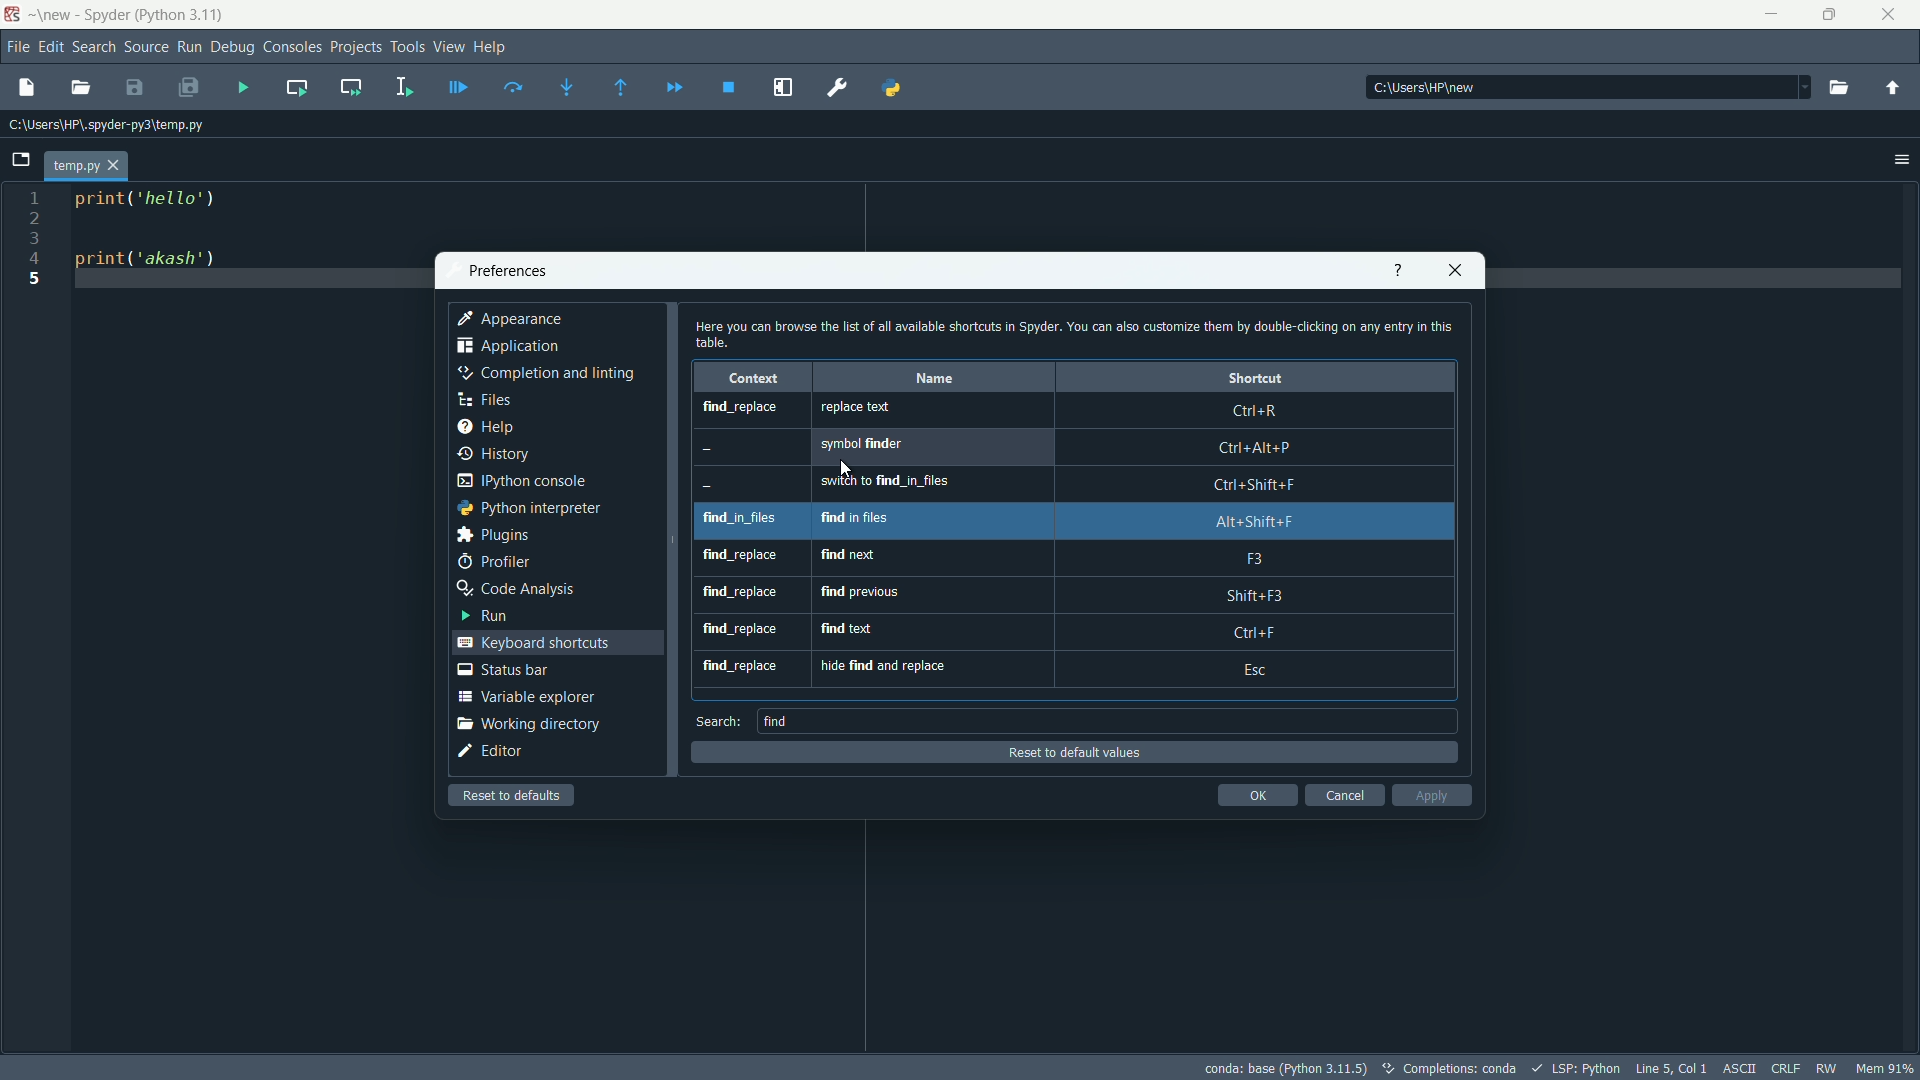 The height and width of the screenshot is (1080, 1920). What do you see at coordinates (1258, 797) in the screenshot?
I see `ok` at bounding box center [1258, 797].